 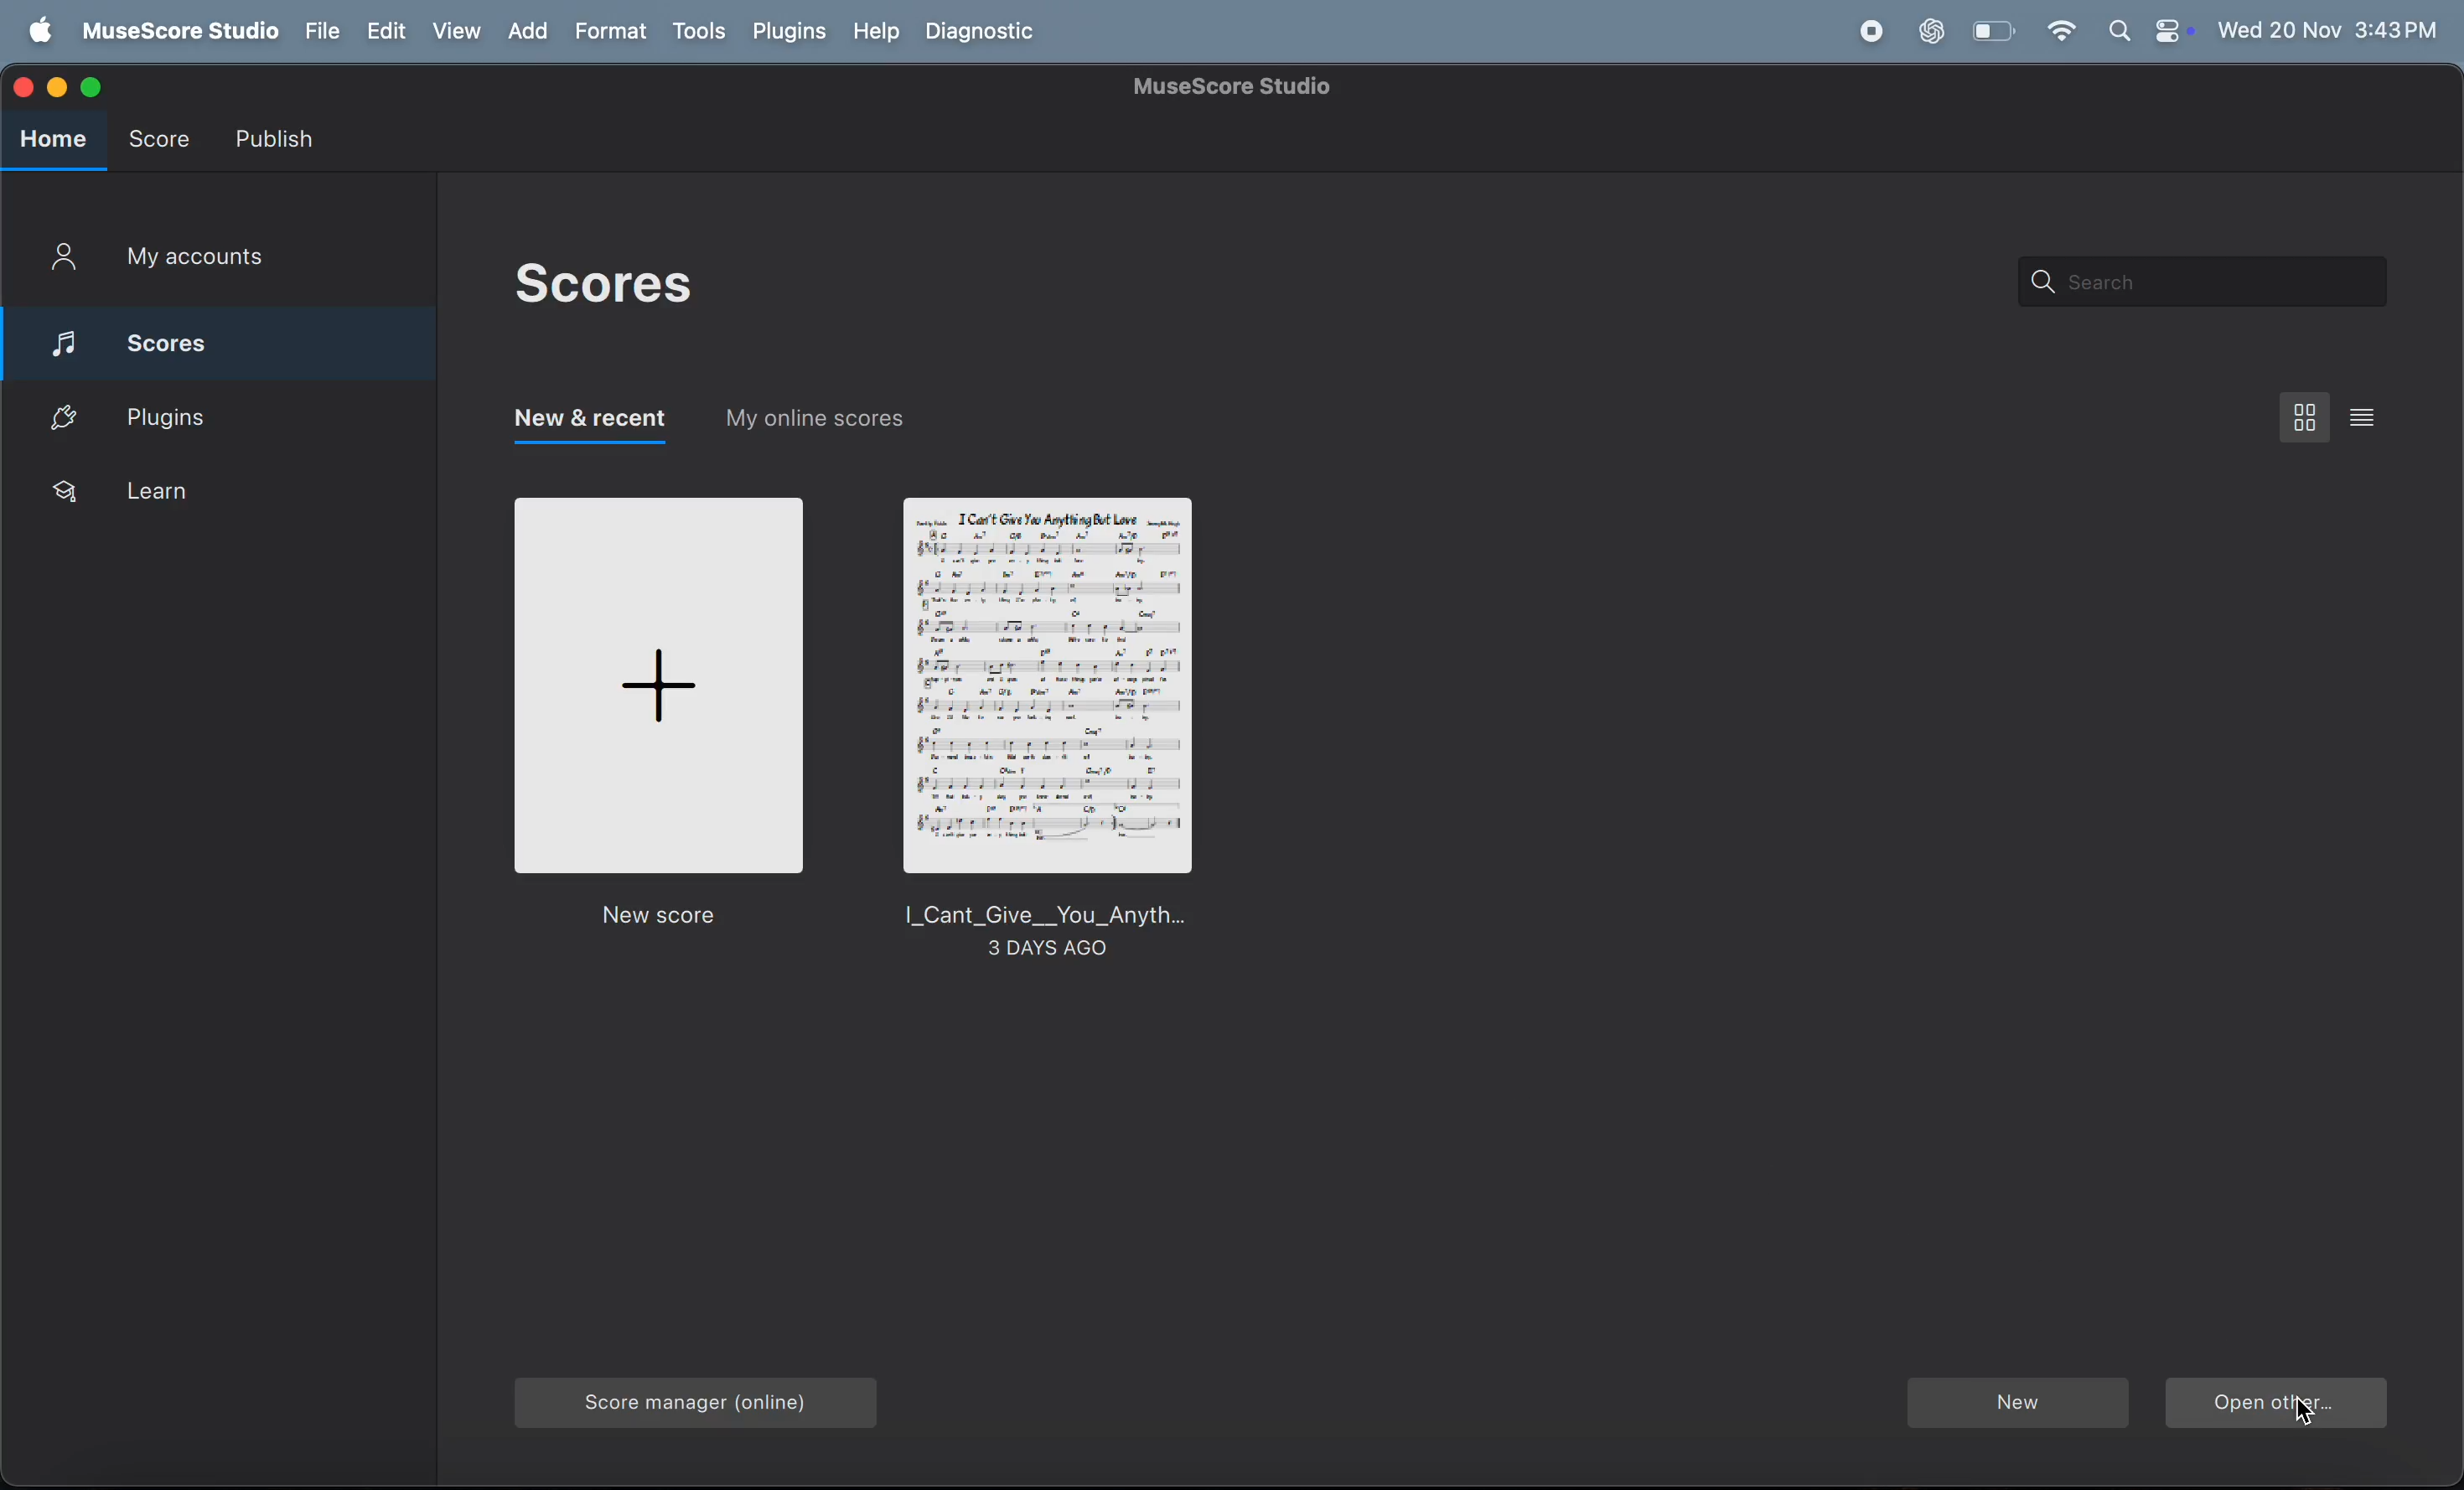 I want to click on view, so click(x=453, y=30).